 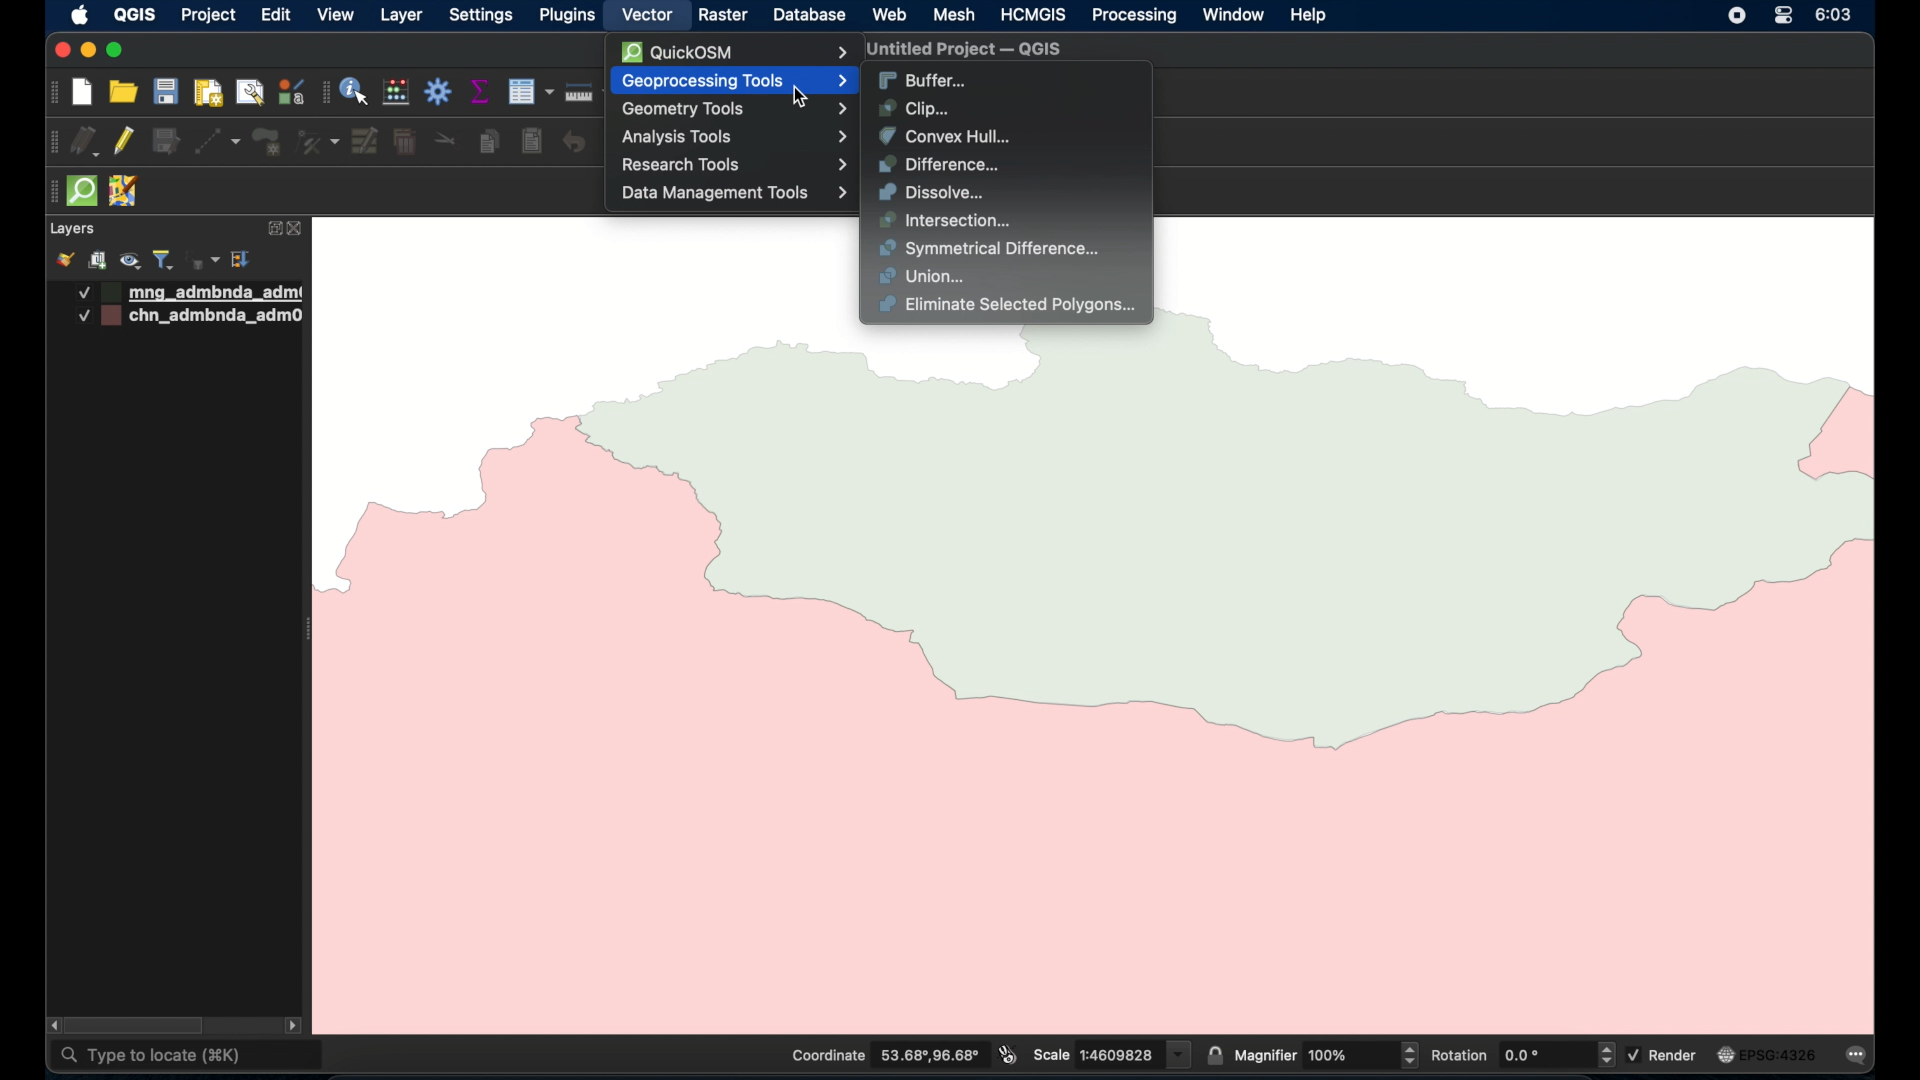 I want to click on scale, so click(x=1112, y=1053).